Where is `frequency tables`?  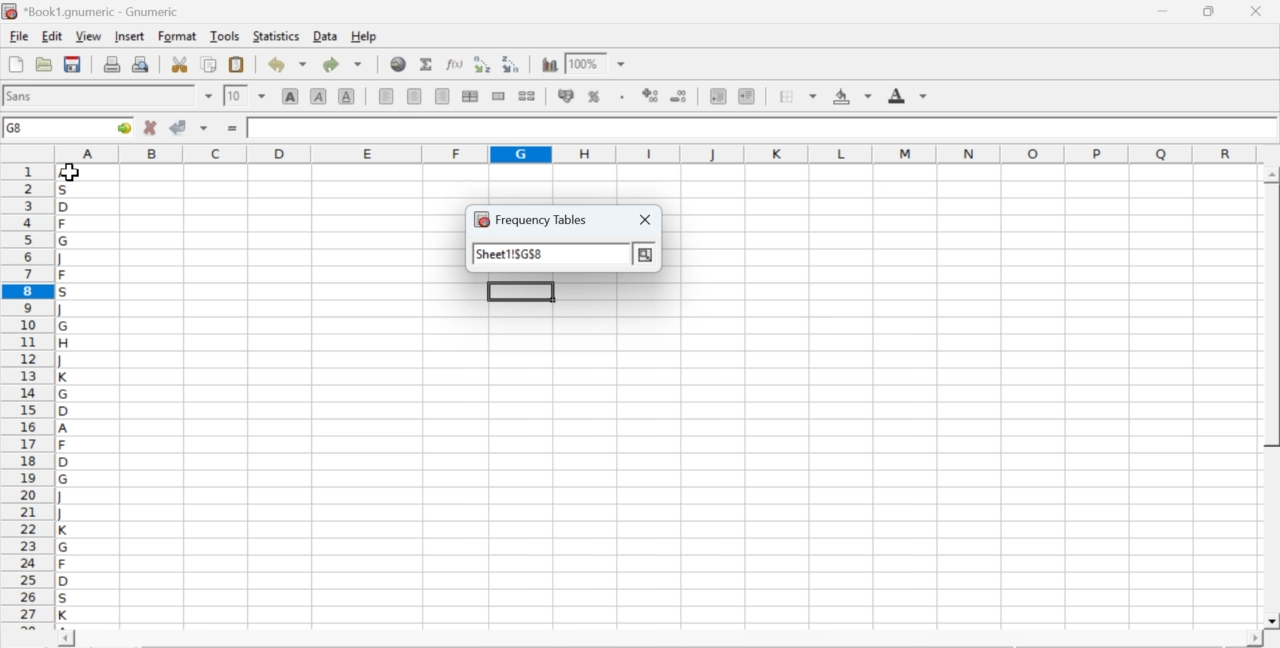 frequency tables is located at coordinates (530, 219).